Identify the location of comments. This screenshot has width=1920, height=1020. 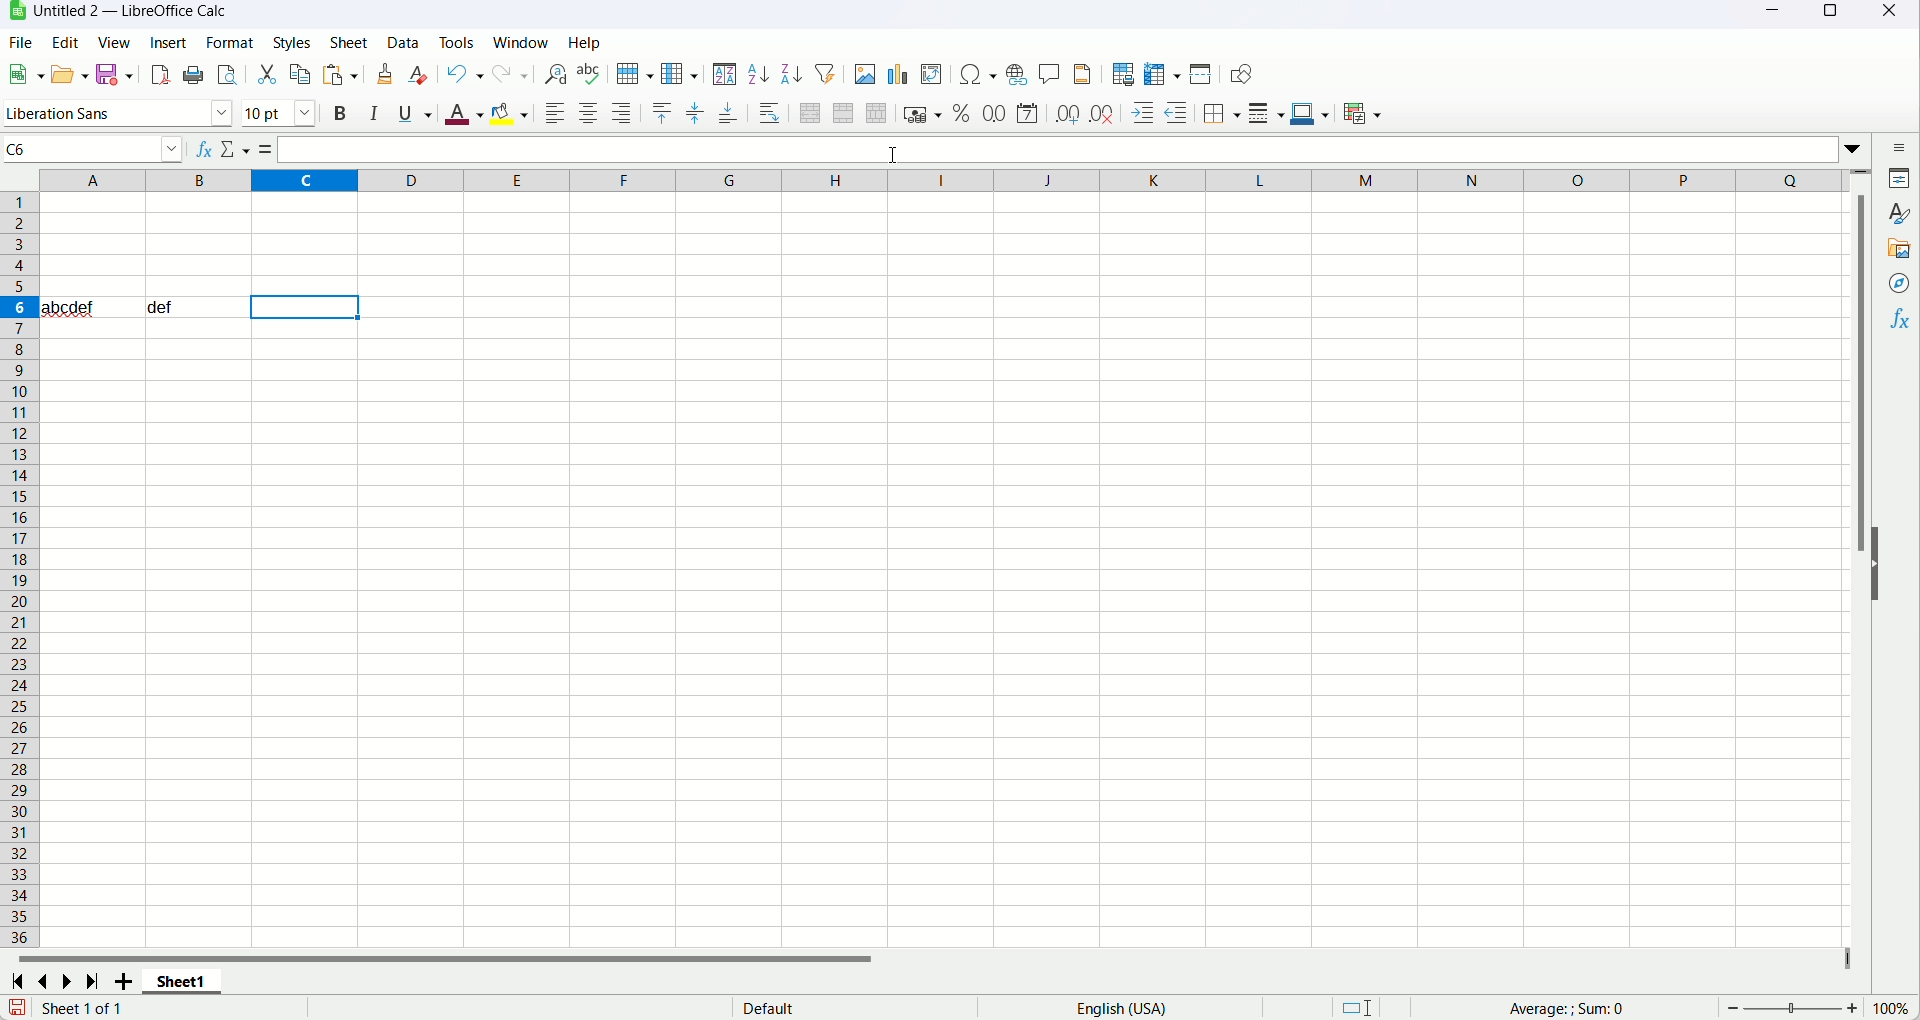
(1050, 76).